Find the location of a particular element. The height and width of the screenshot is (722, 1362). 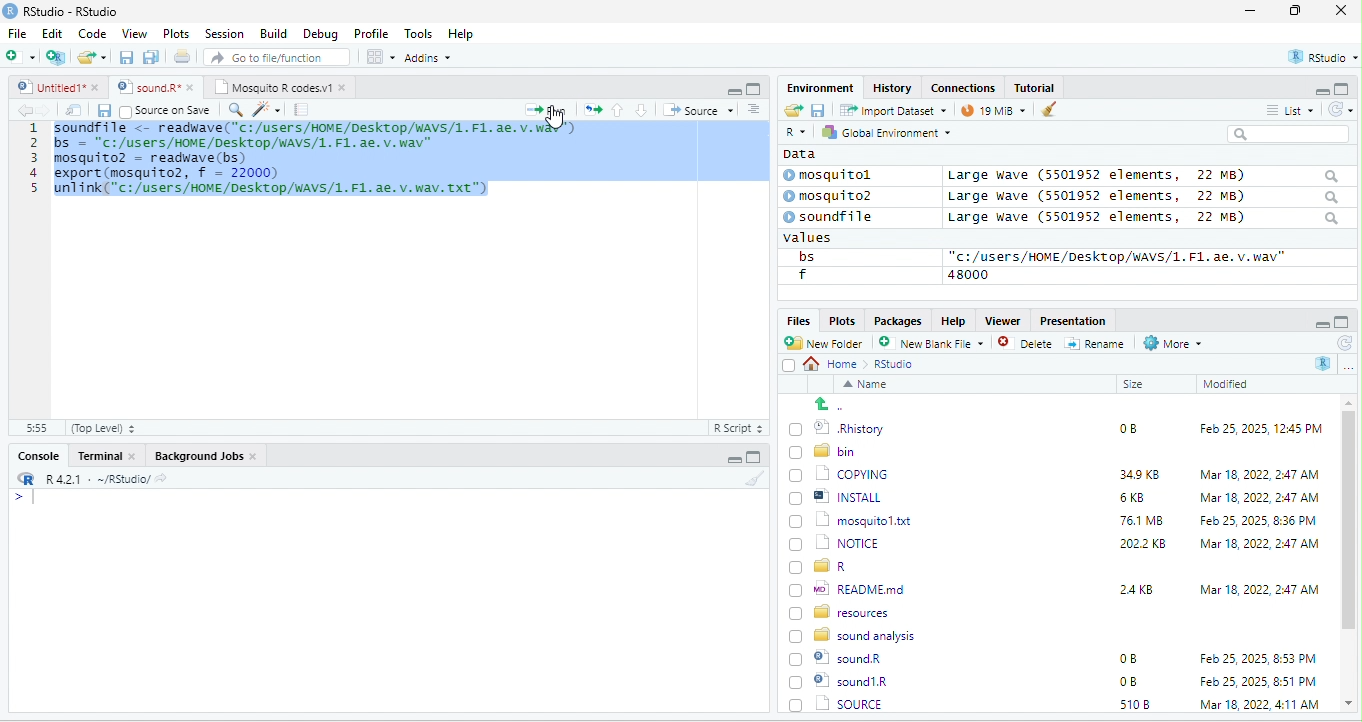

BD resources is located at coordinates (843, 610).